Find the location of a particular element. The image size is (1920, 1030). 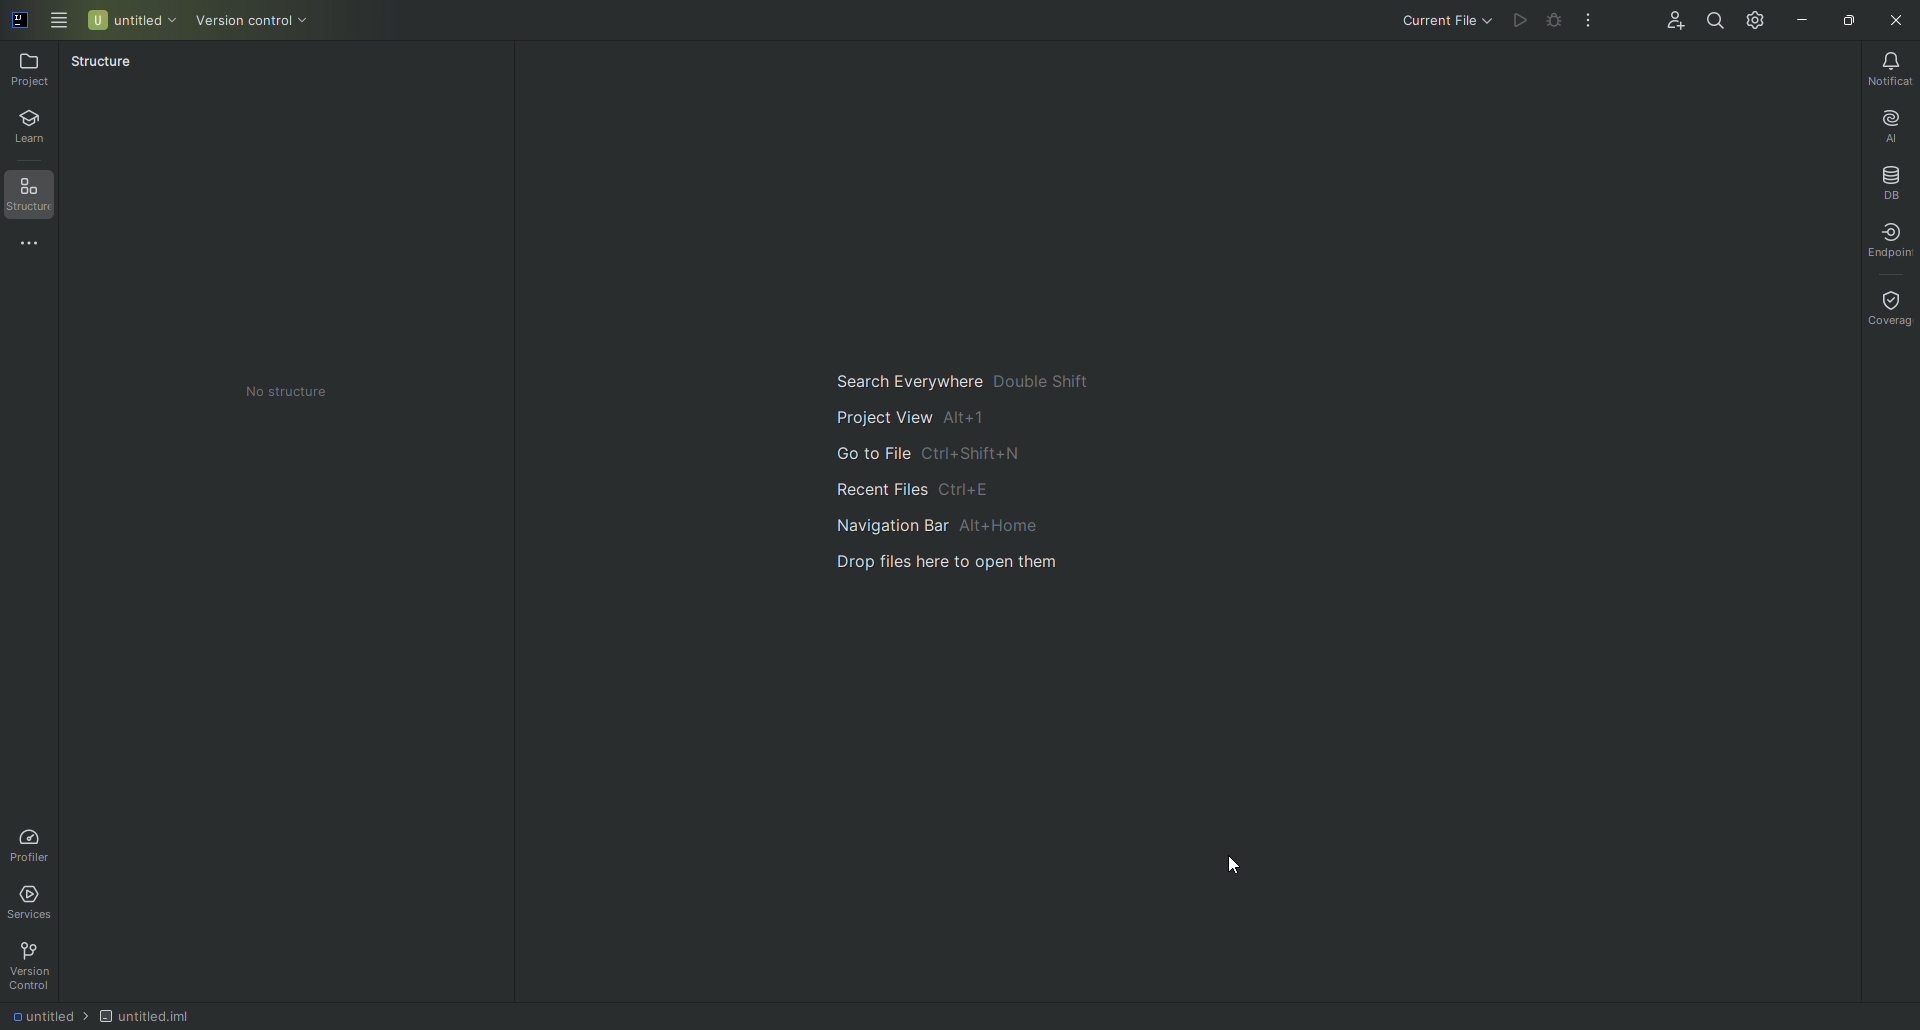

Endpoints is located at coordinates (1889, 238).